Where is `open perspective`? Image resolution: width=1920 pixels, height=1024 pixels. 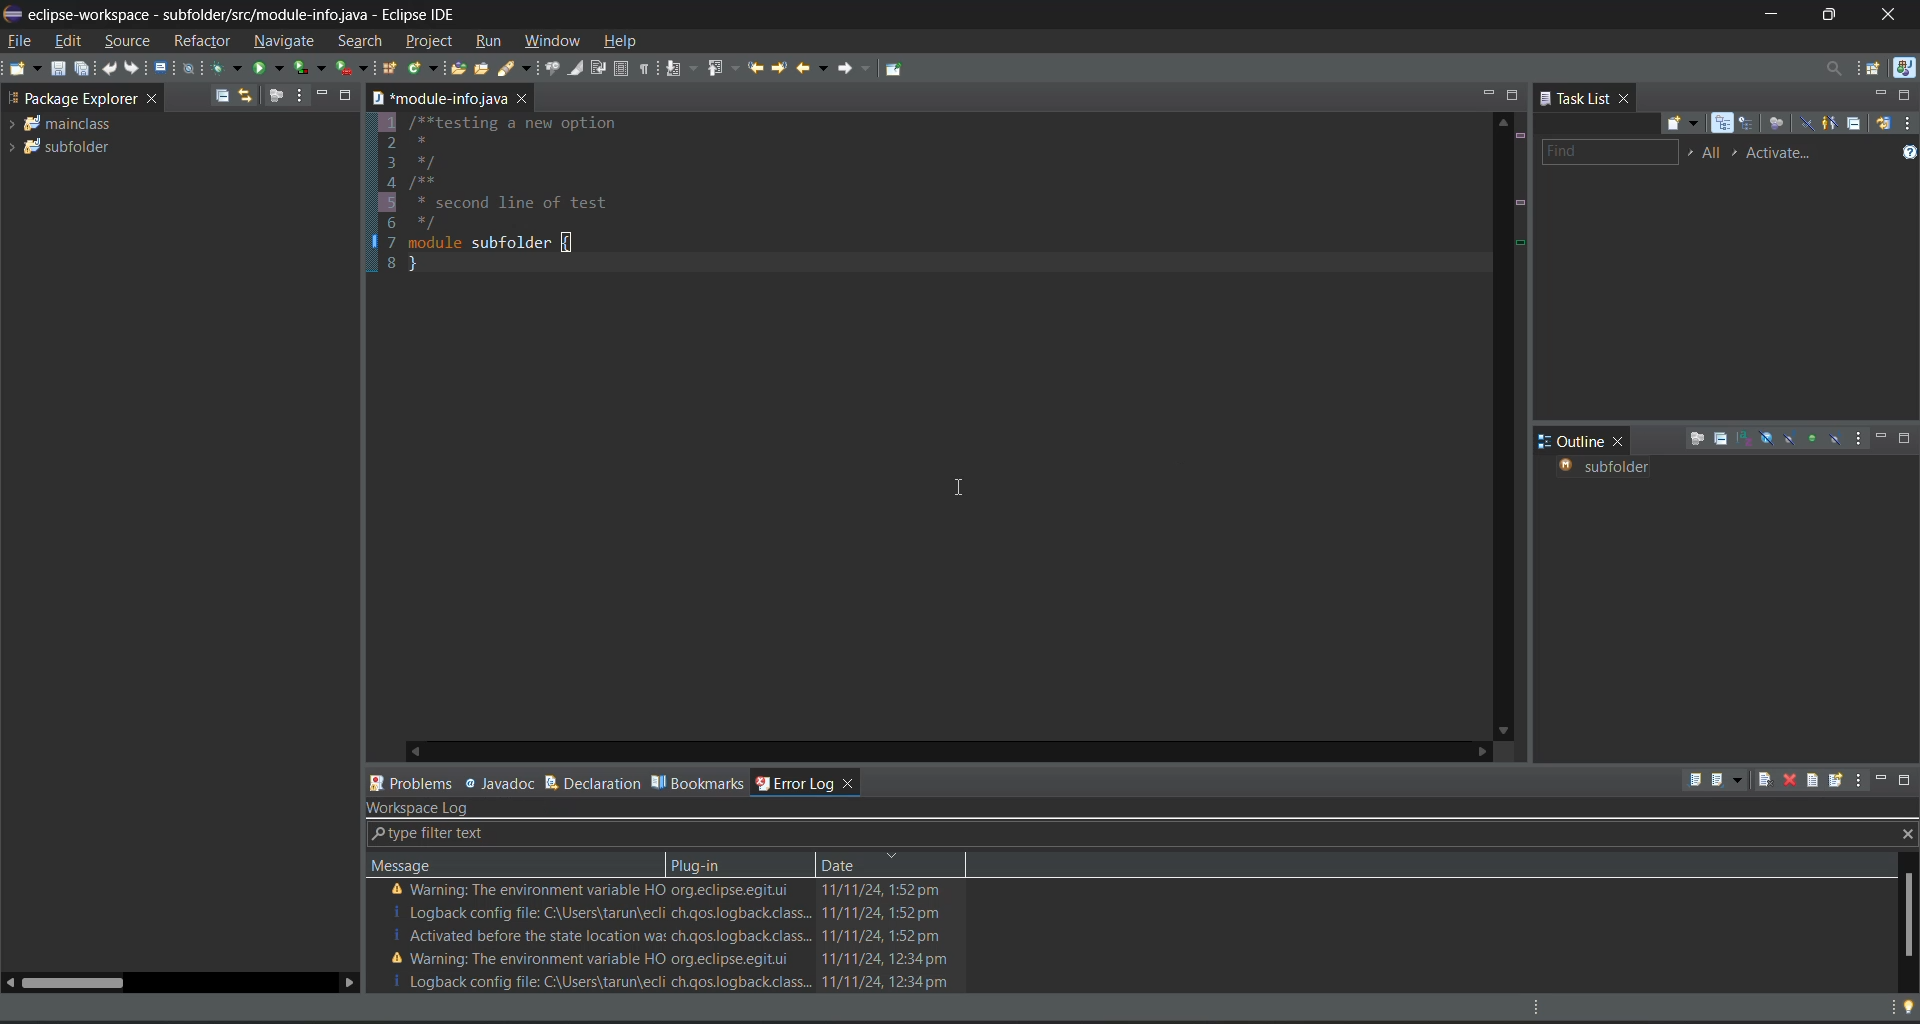 open perspective is located at coordinates (1876, 70).